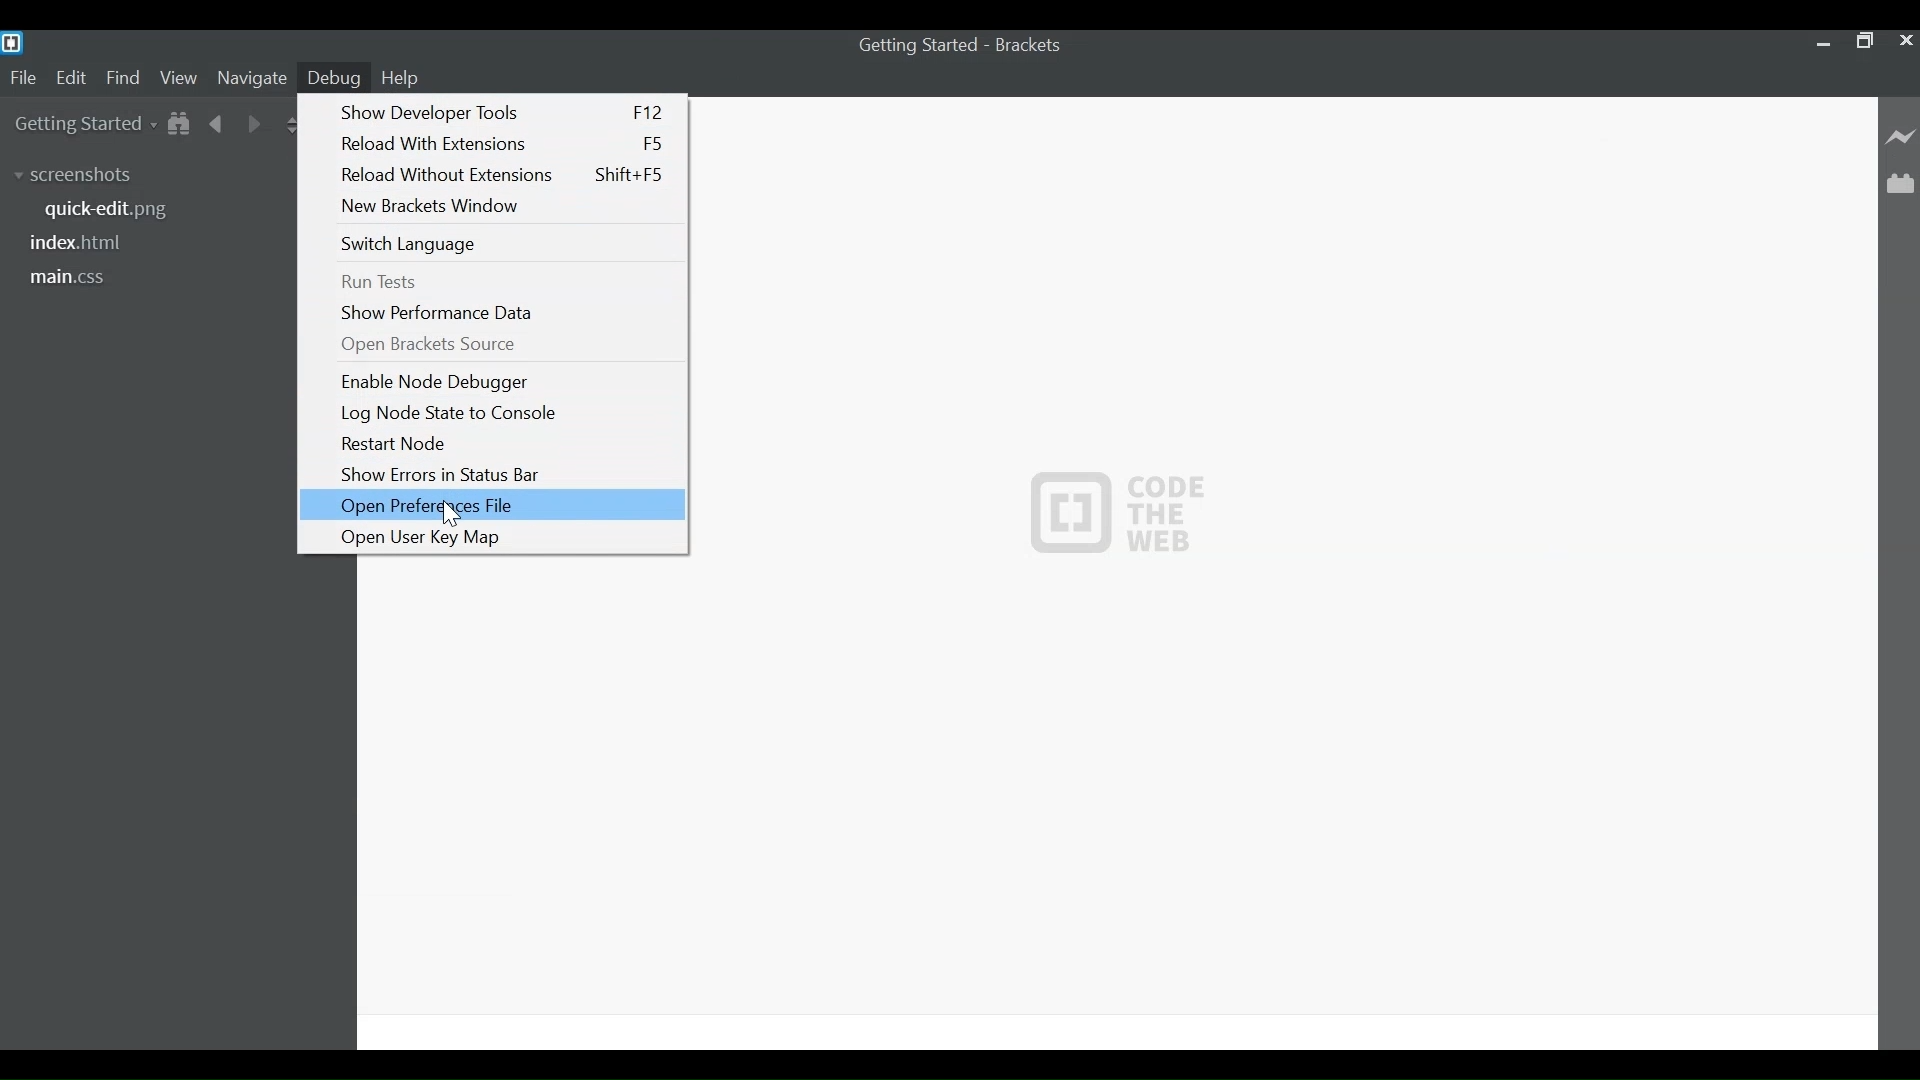 This screenshot has height=1080, width=1920. What do you see at coordinates (508, 312) in the screenshot?
I see `Show Performance Data` at bounding box center [508, 312].